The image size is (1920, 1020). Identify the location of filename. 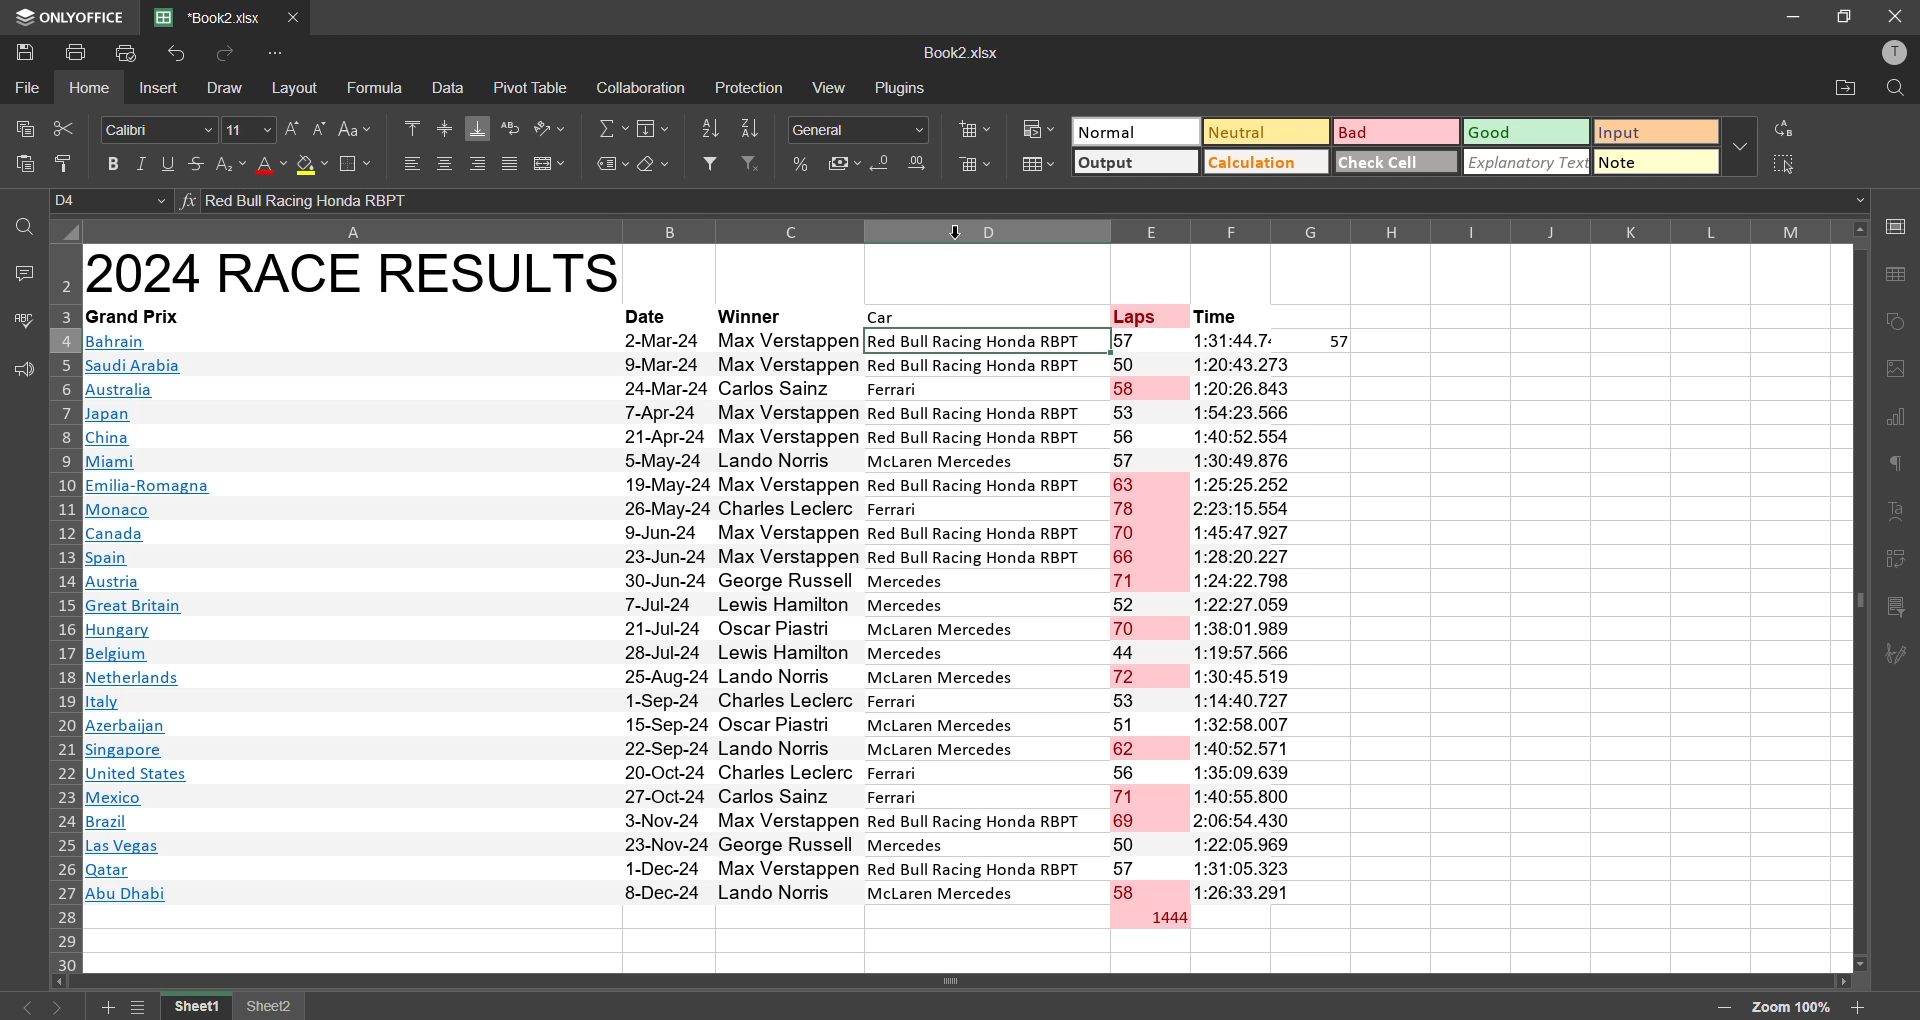
(214, 15).